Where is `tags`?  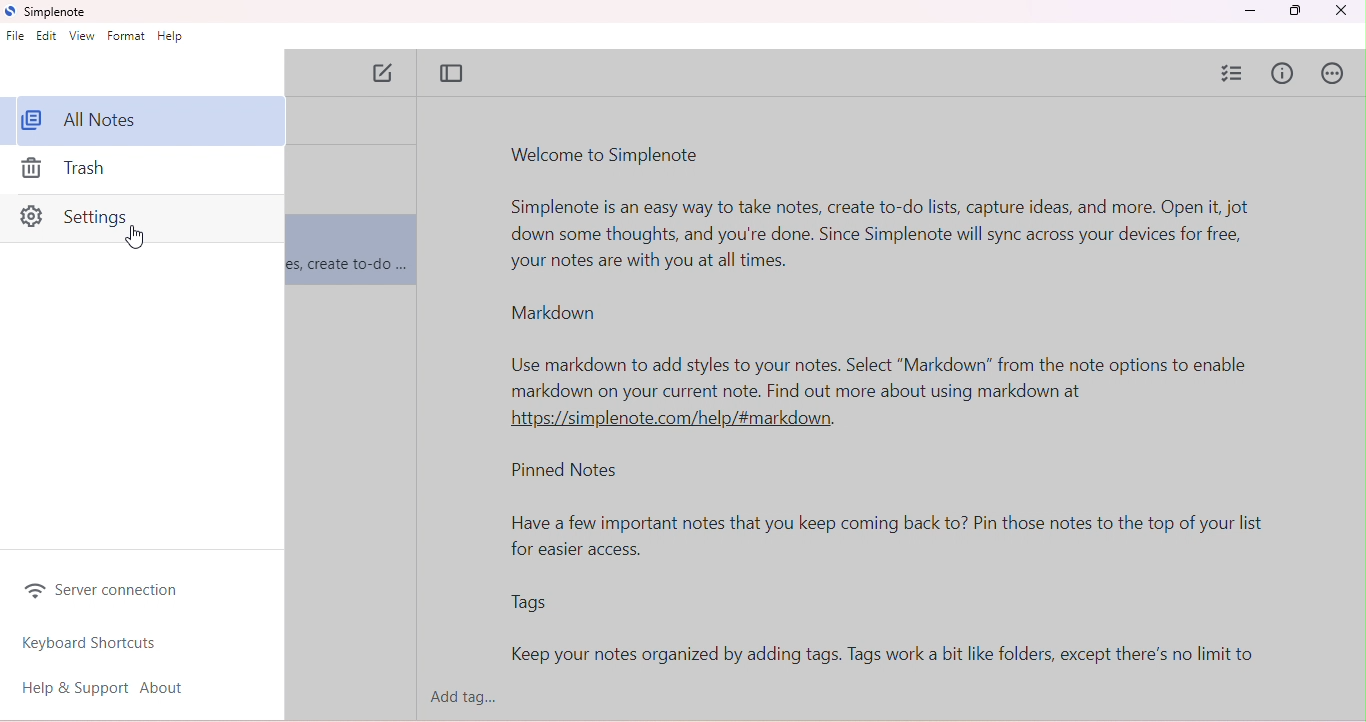
tags is located at coordinates (529, 604).